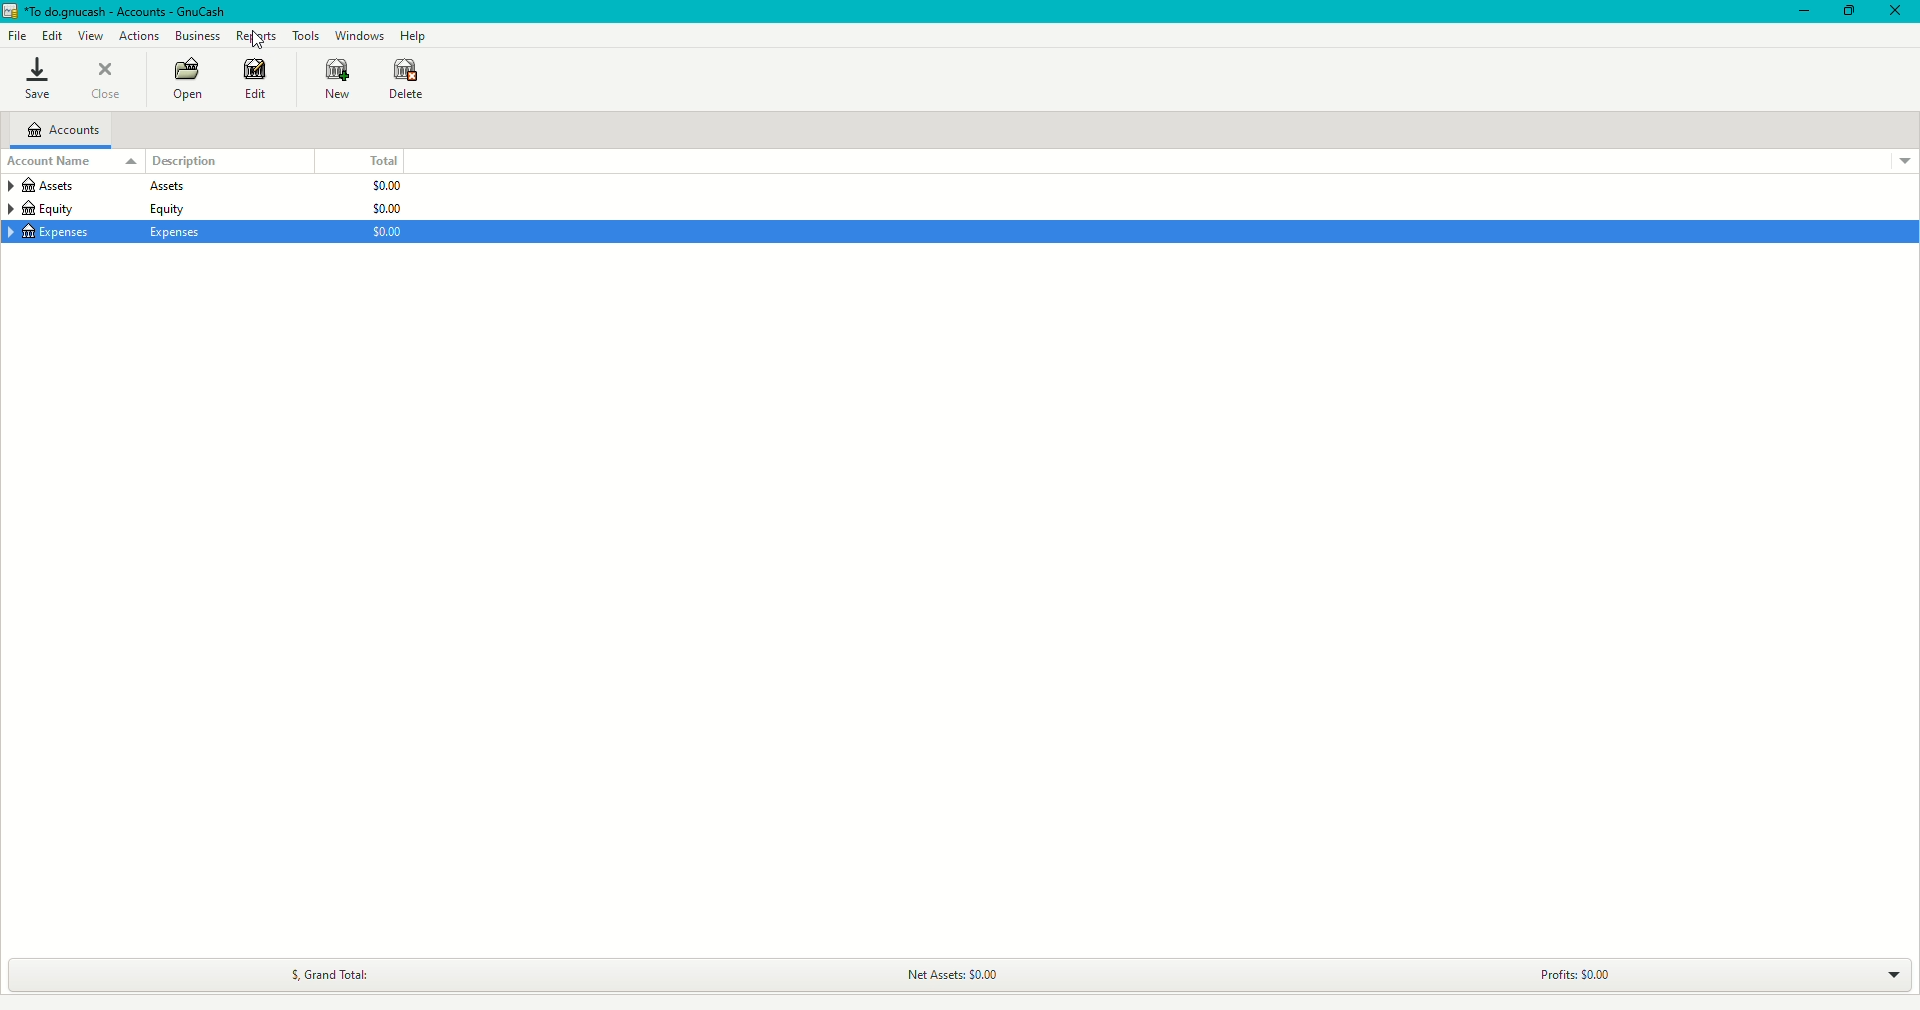 Image resolution: width=1920 pixels, height=1010 pixels. I want to click on Tools, so click(307, 35).